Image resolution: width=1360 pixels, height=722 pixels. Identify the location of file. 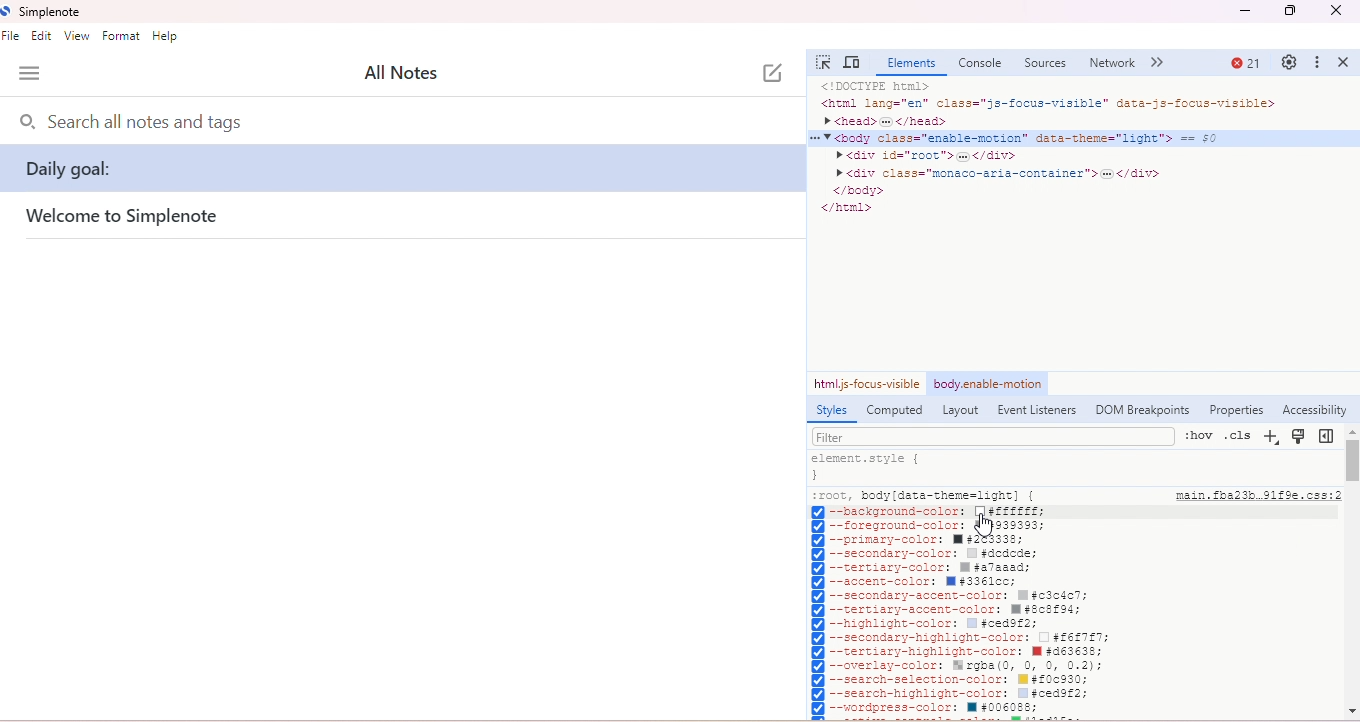
(13, 37).